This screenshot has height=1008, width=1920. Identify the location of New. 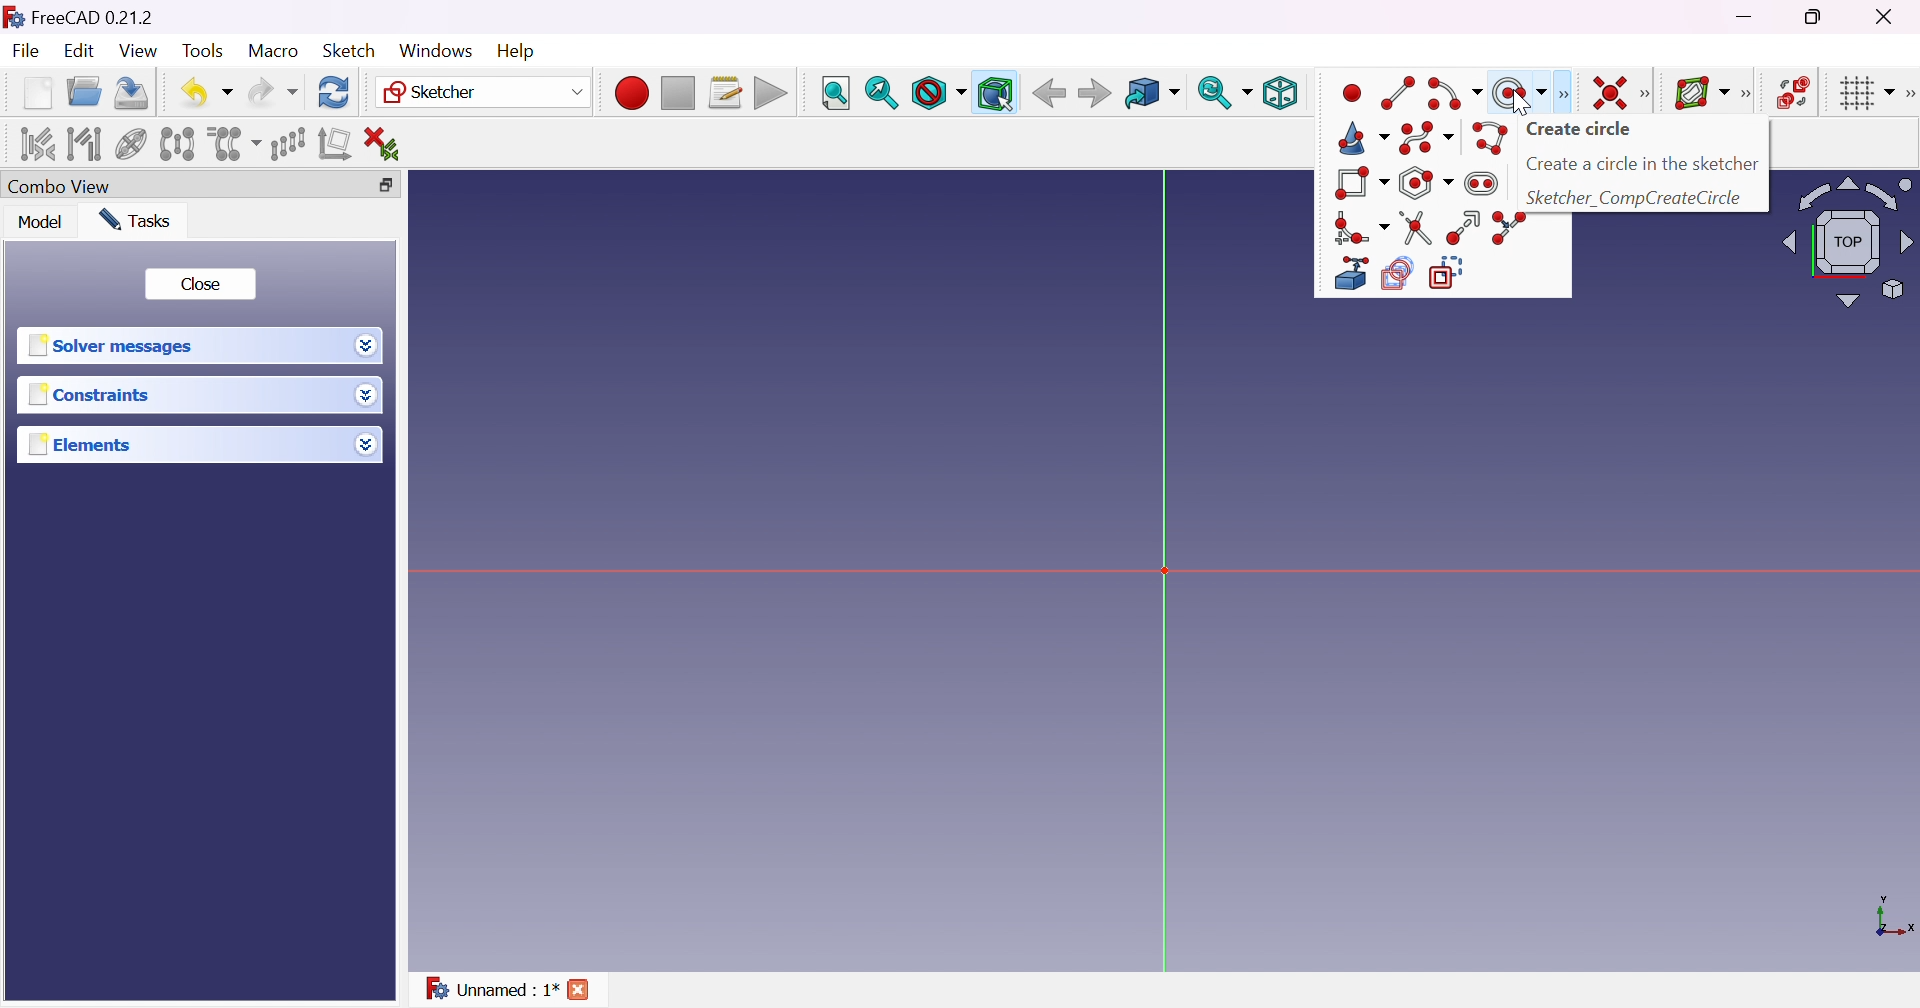
(36, 93).